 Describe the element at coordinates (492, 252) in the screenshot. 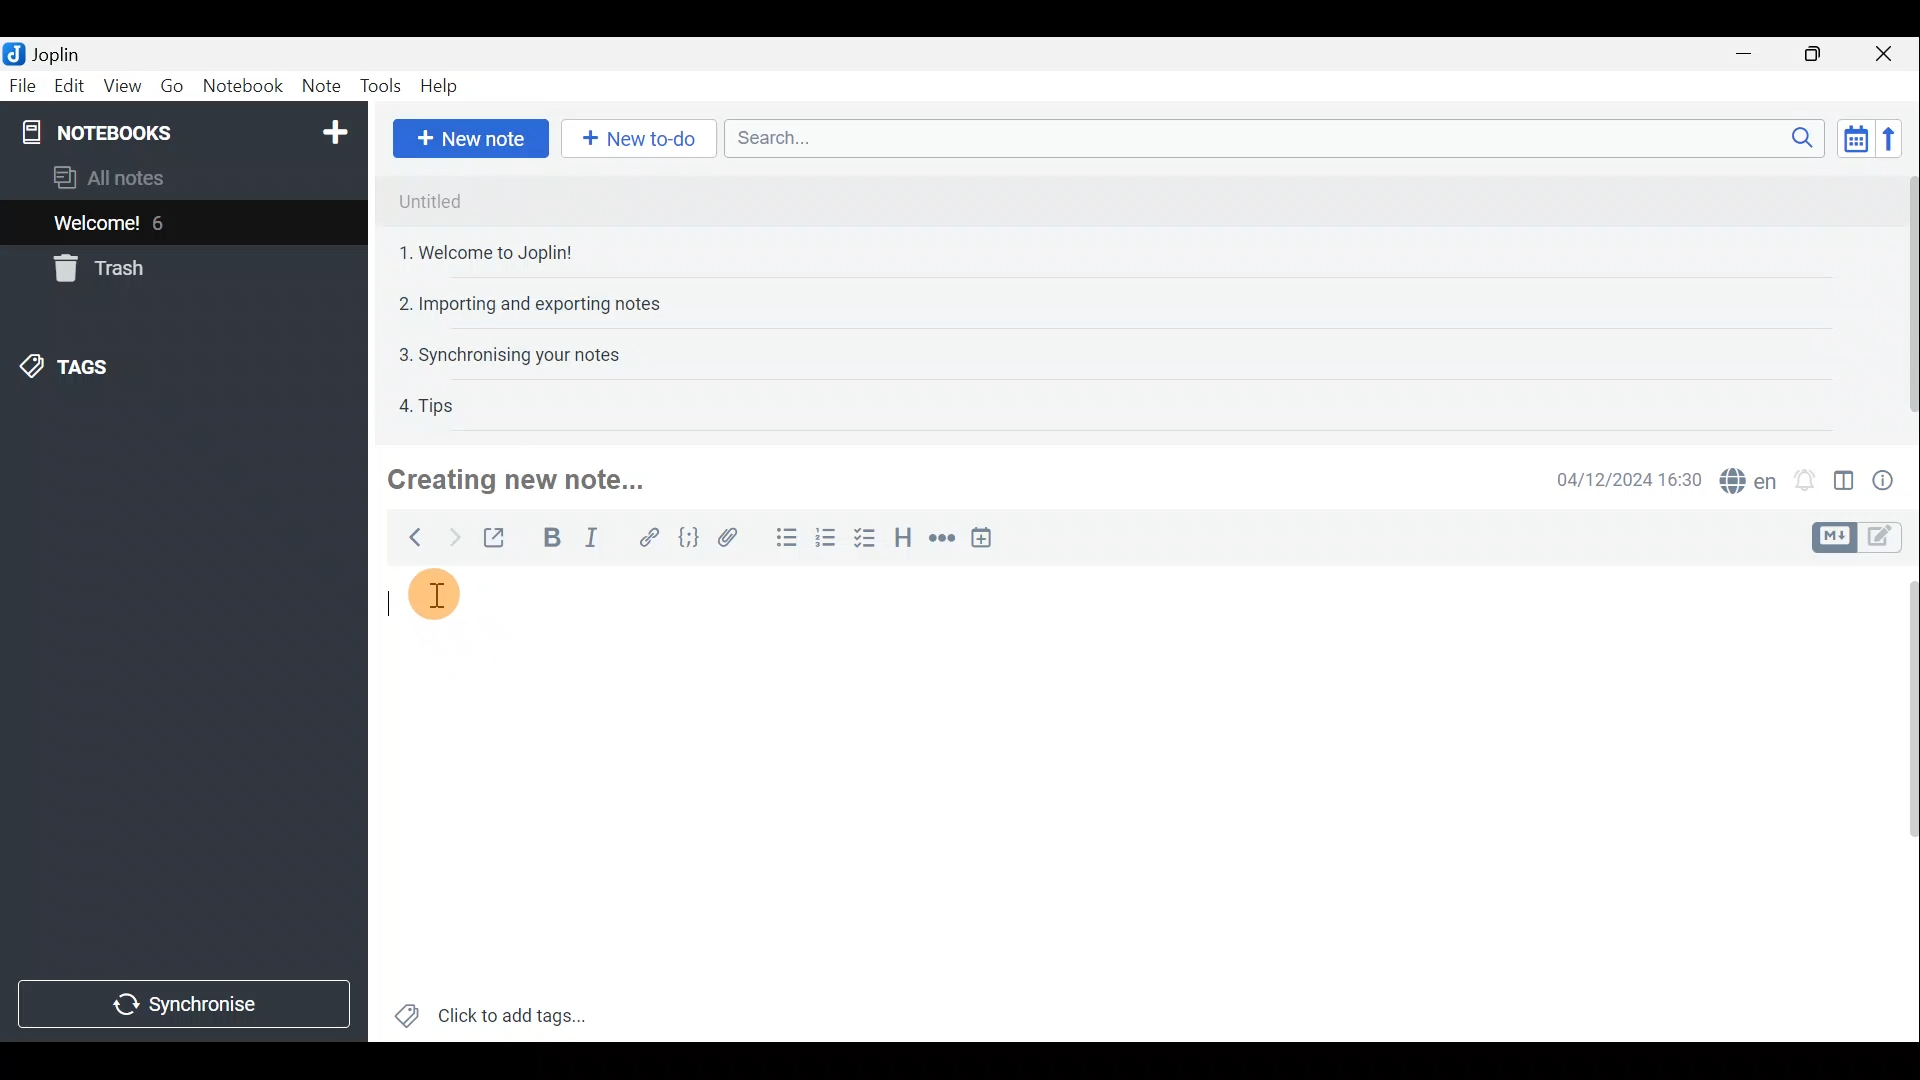

I see `1. Welcome to Joplin!` at that location.